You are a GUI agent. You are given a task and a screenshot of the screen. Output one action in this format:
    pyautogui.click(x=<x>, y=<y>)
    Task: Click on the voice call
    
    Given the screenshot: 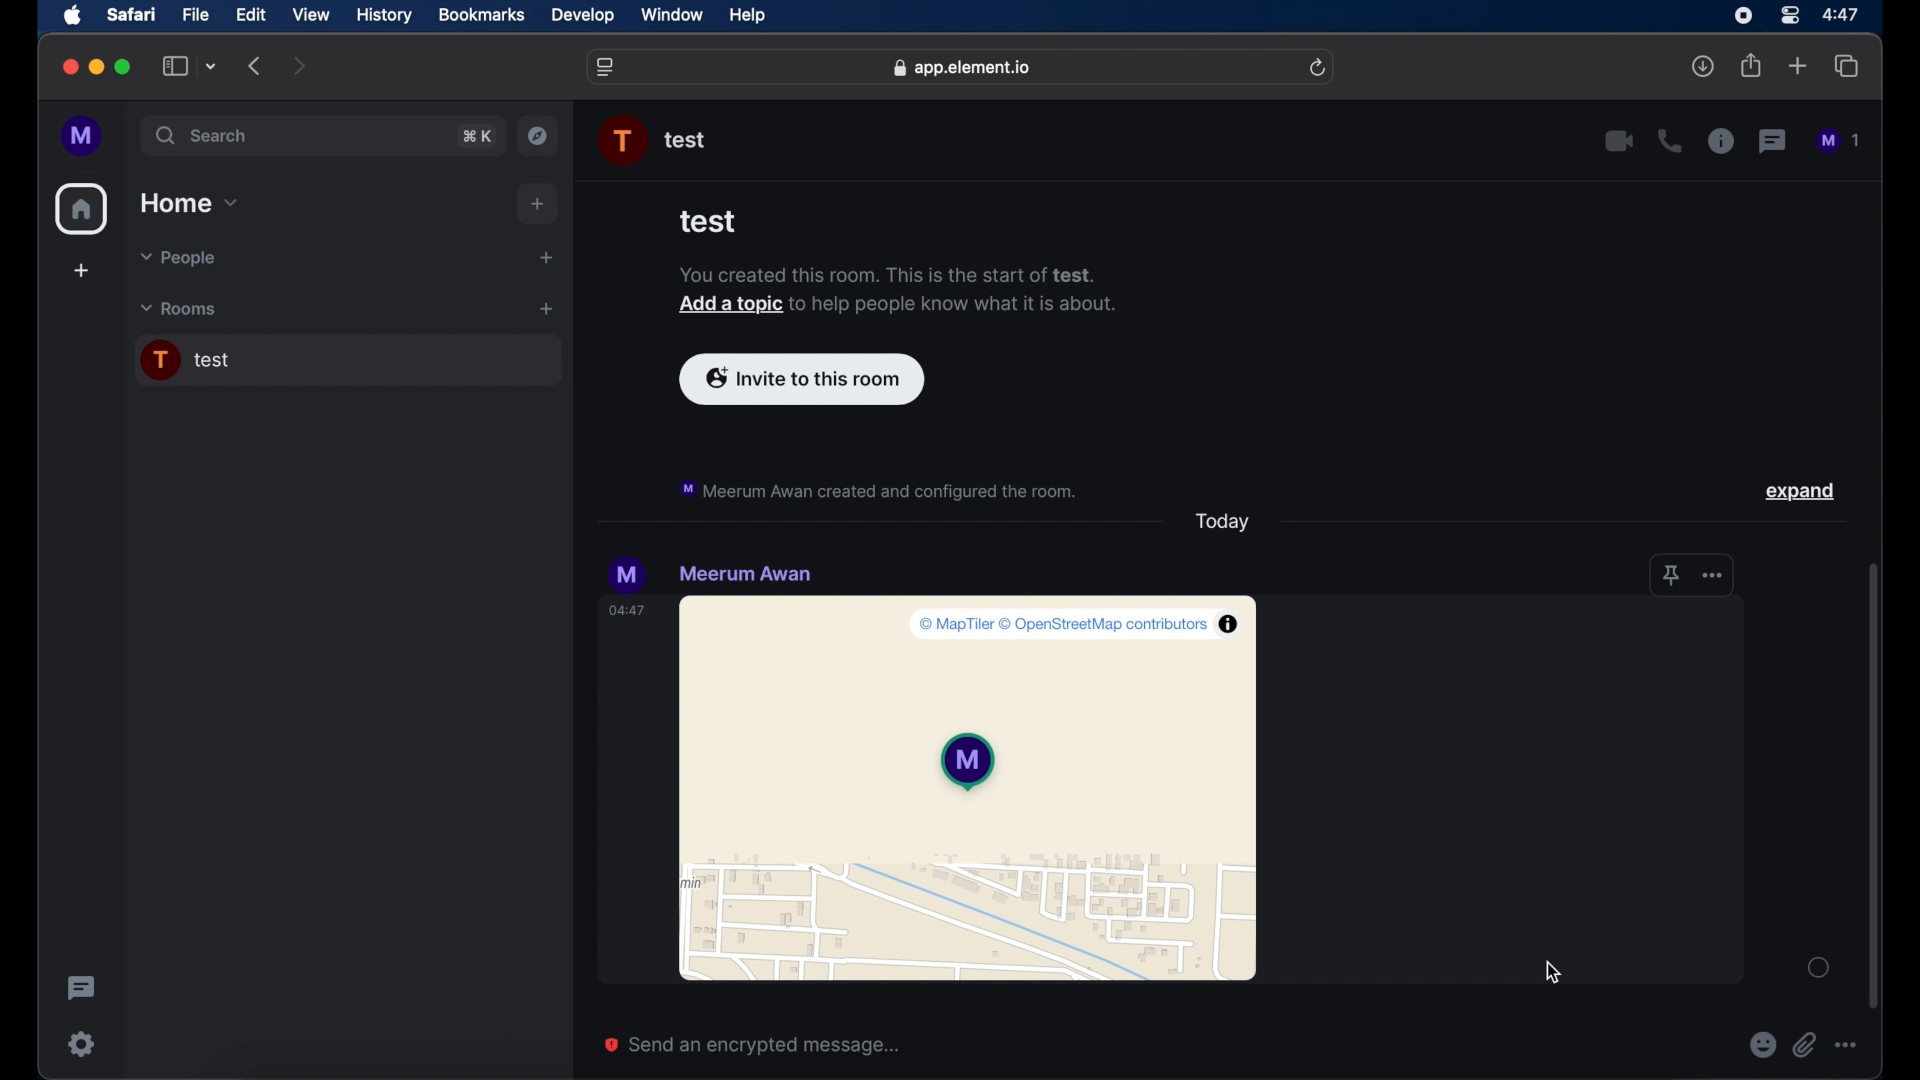 What is the action you would take?
    pyautogui.click(x=1669, y=141)
    